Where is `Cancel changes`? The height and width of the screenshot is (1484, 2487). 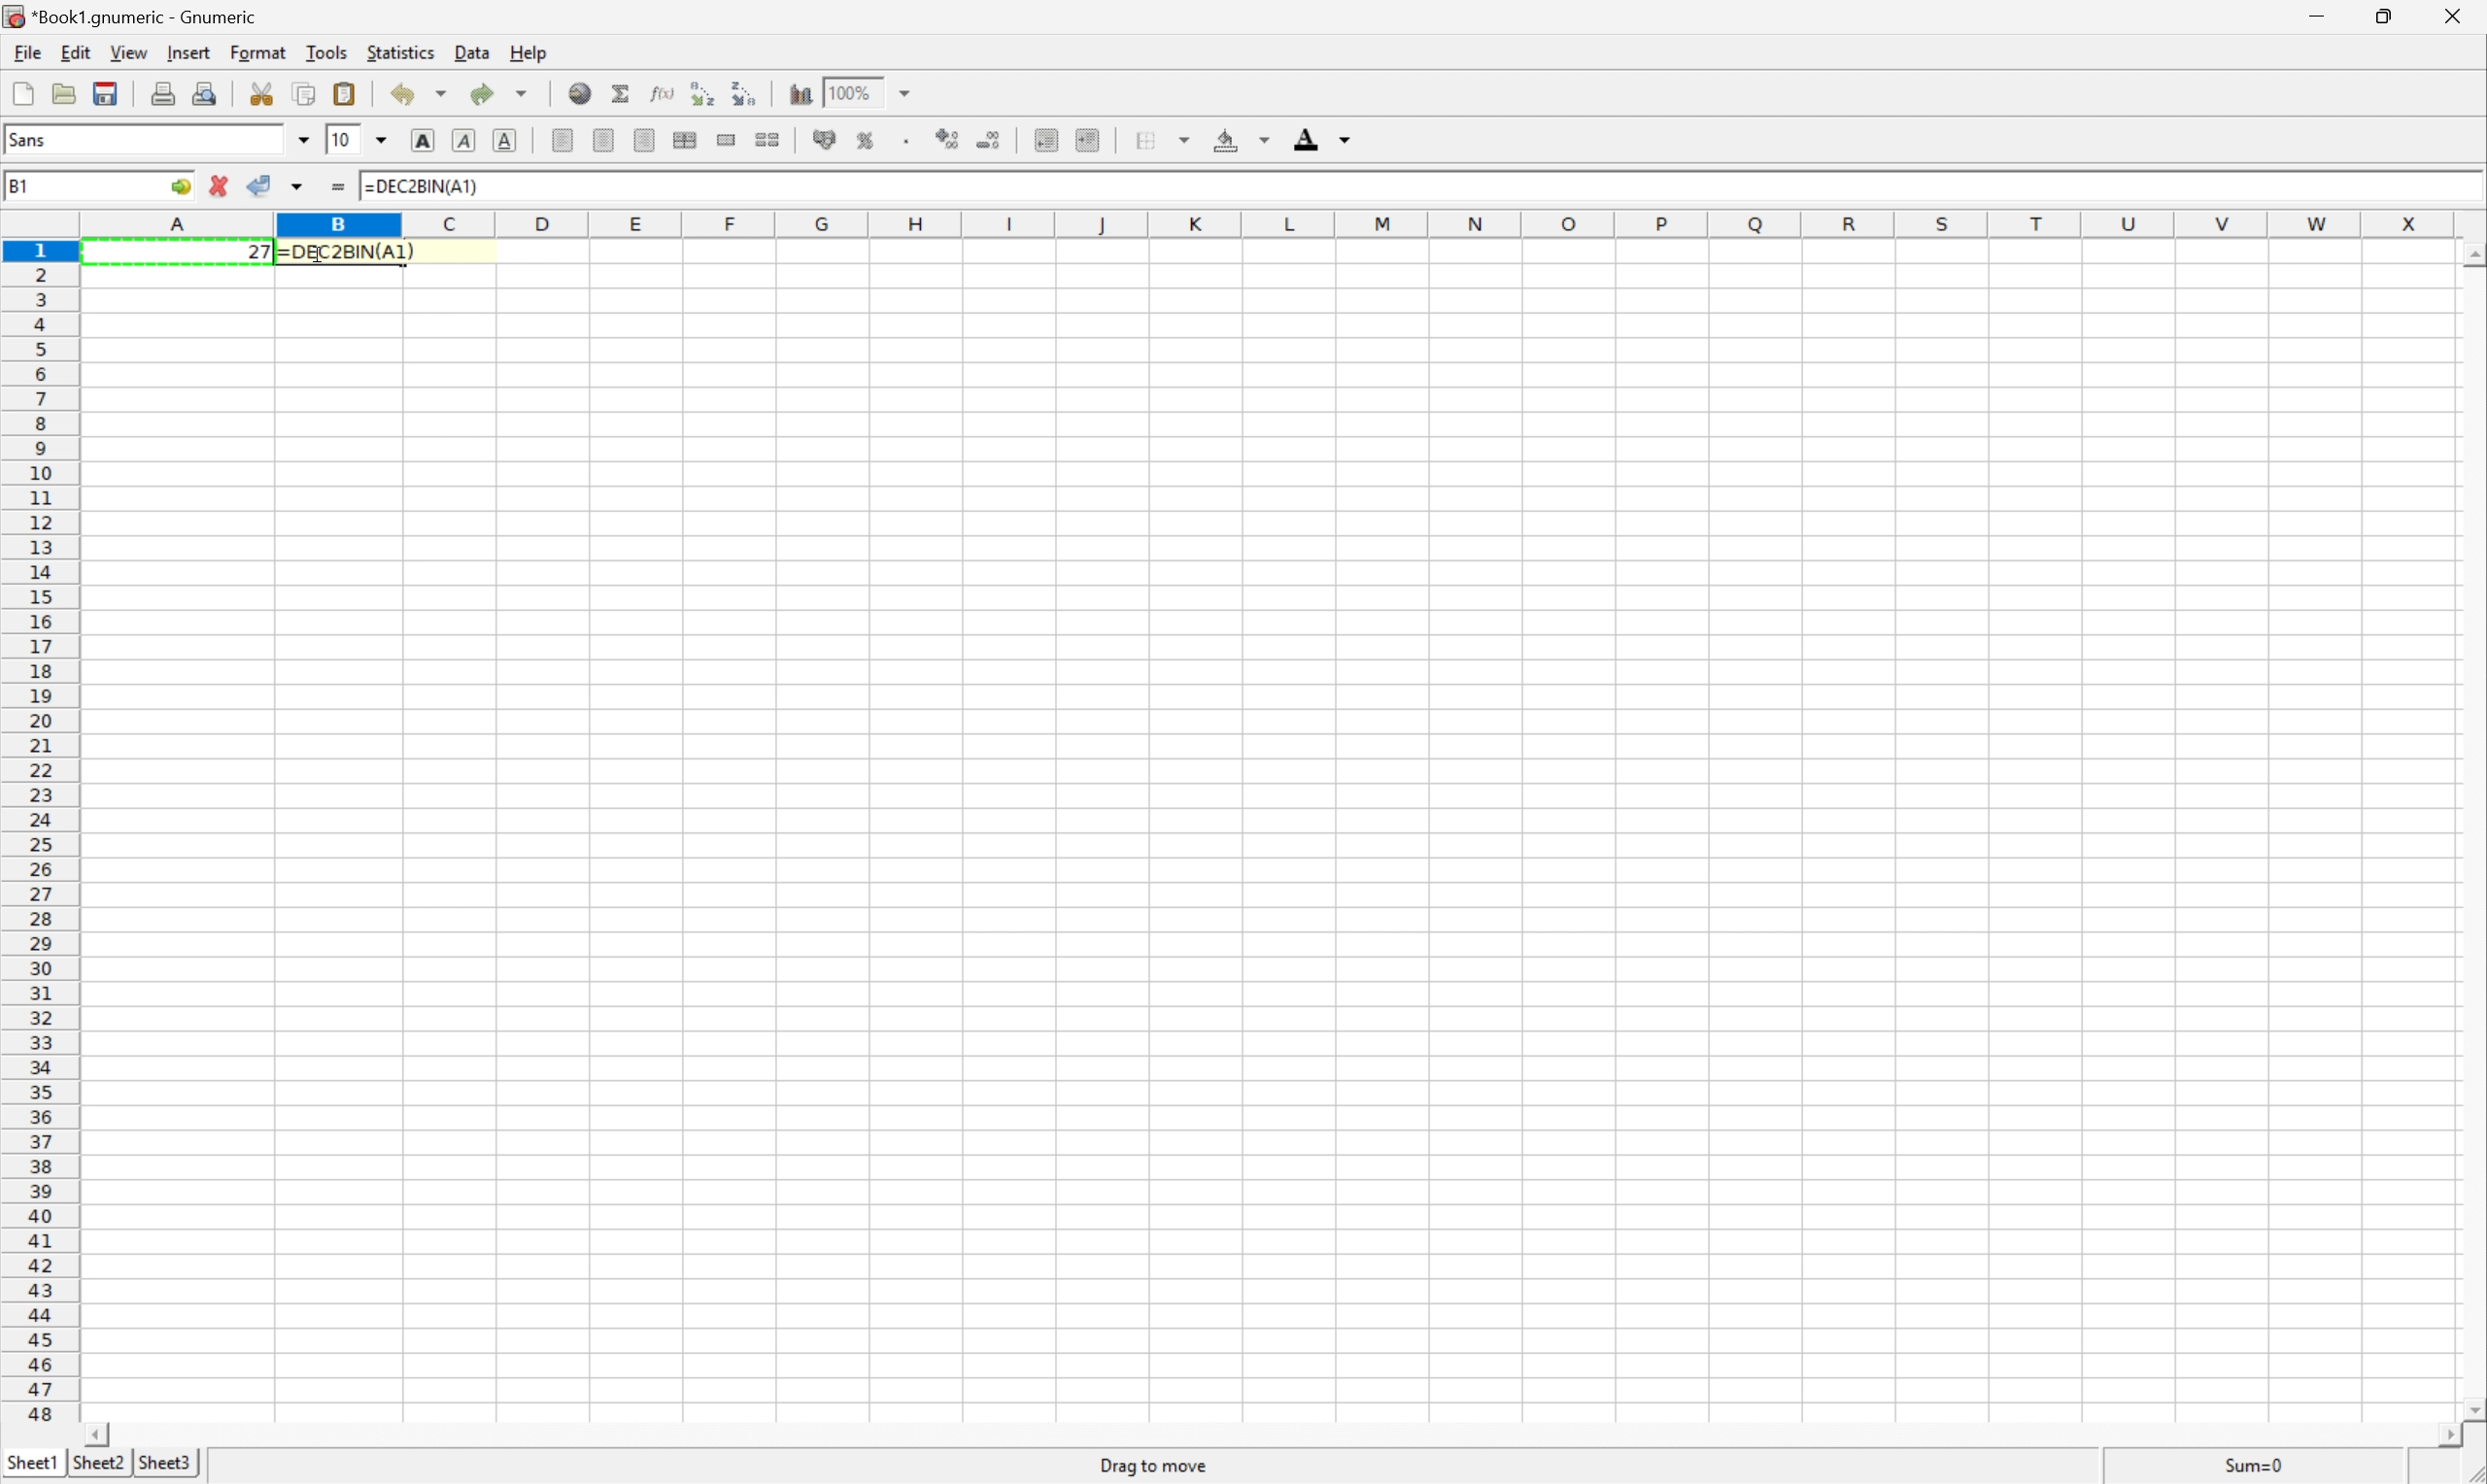 Cancel changes is located at coordinates (222, 184).